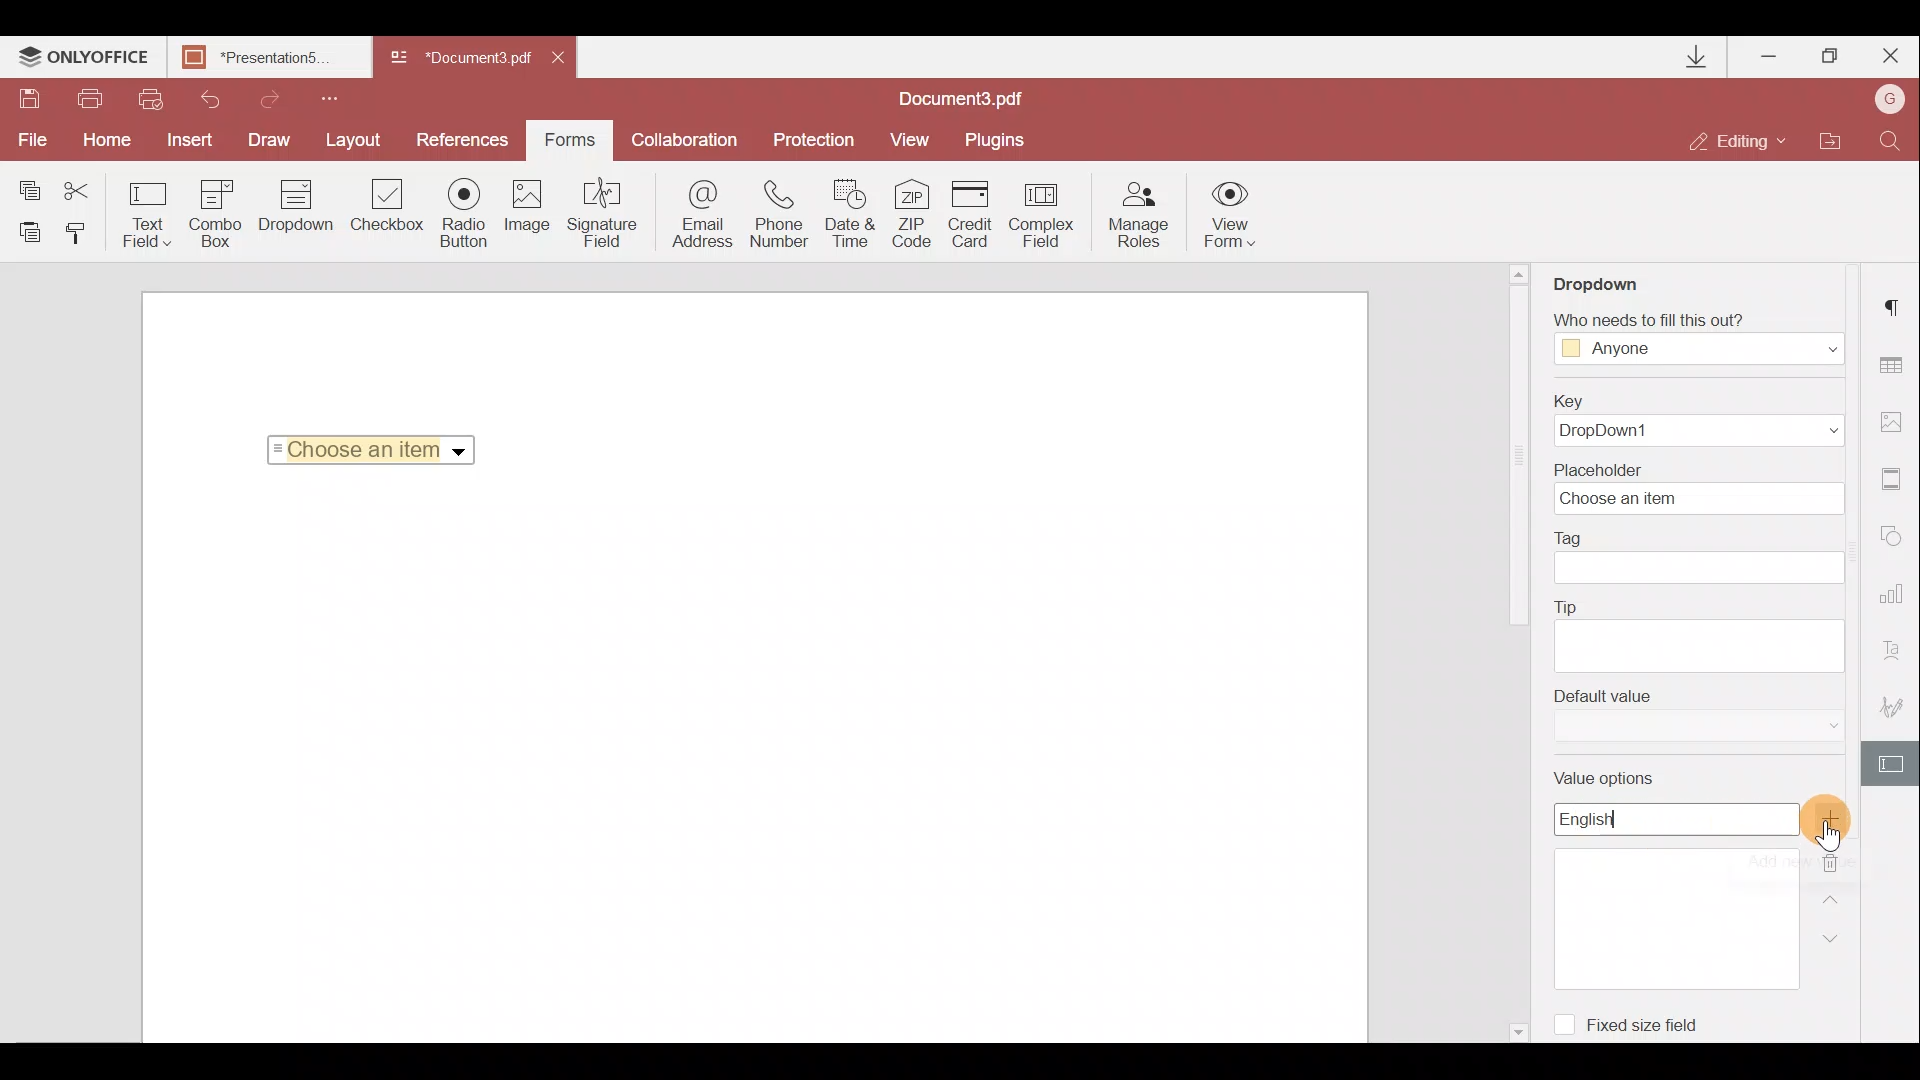 The height and width of the screenshot is (1080, 1920). Describe the element at coordinates (460, 59) in the screenshot. I see `Document3.pdf` at that location.